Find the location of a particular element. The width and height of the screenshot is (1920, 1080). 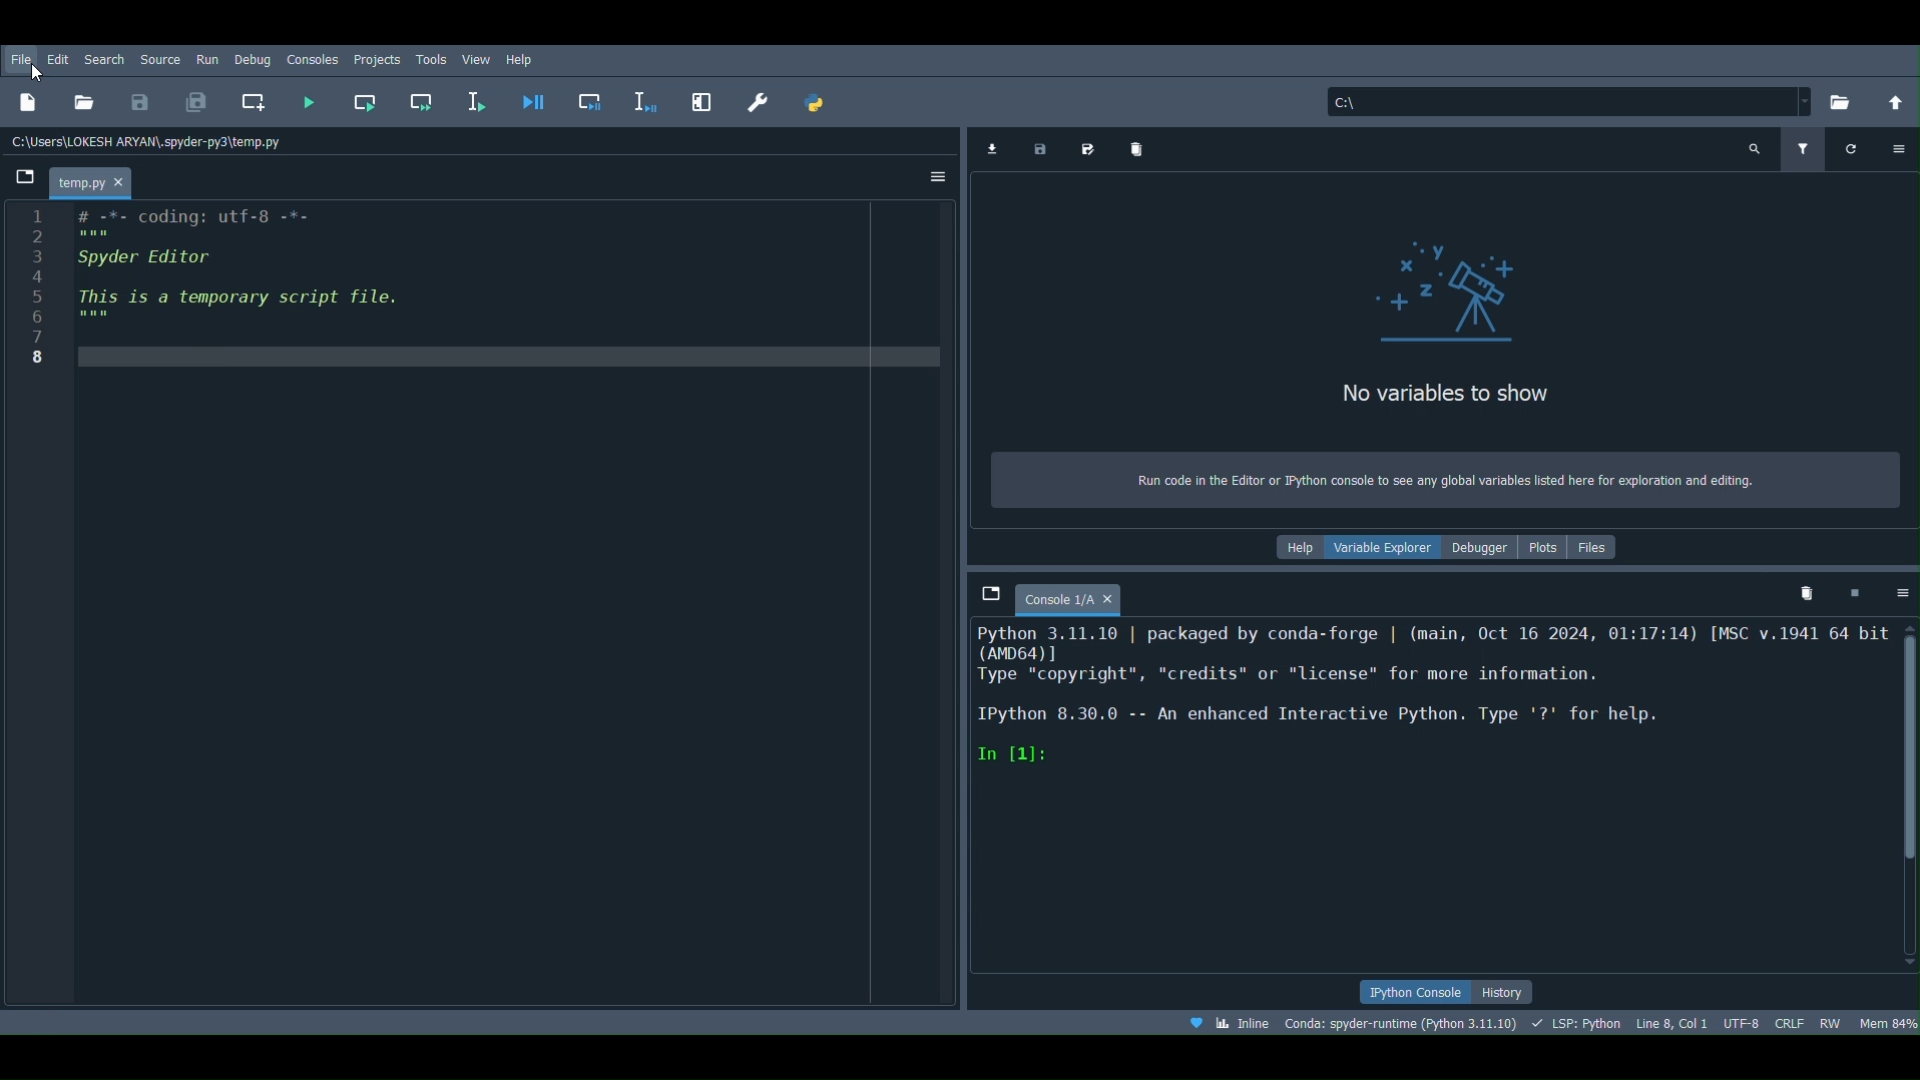

Maximize current pane (Ctrl + Alt + Shift + M) is located at coordinates (698, 99).